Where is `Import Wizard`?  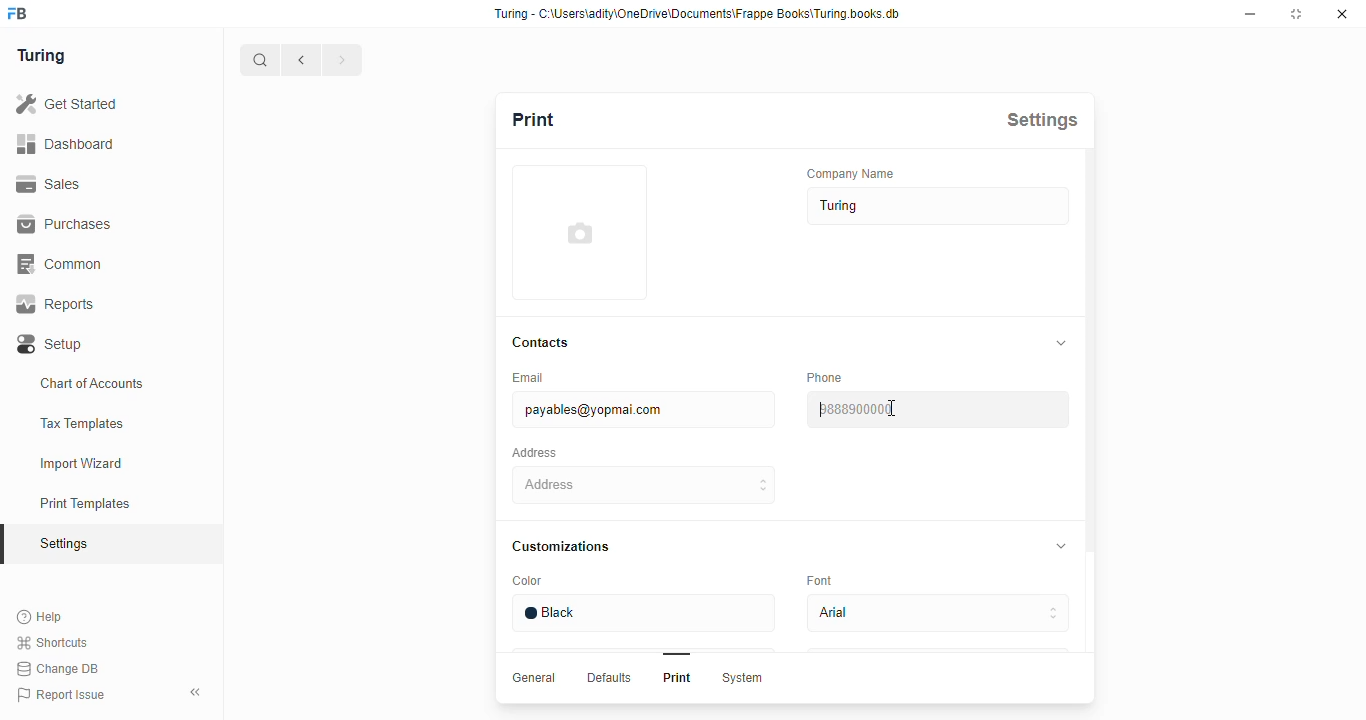
Import Wizard is located at coordinates (92, 463).